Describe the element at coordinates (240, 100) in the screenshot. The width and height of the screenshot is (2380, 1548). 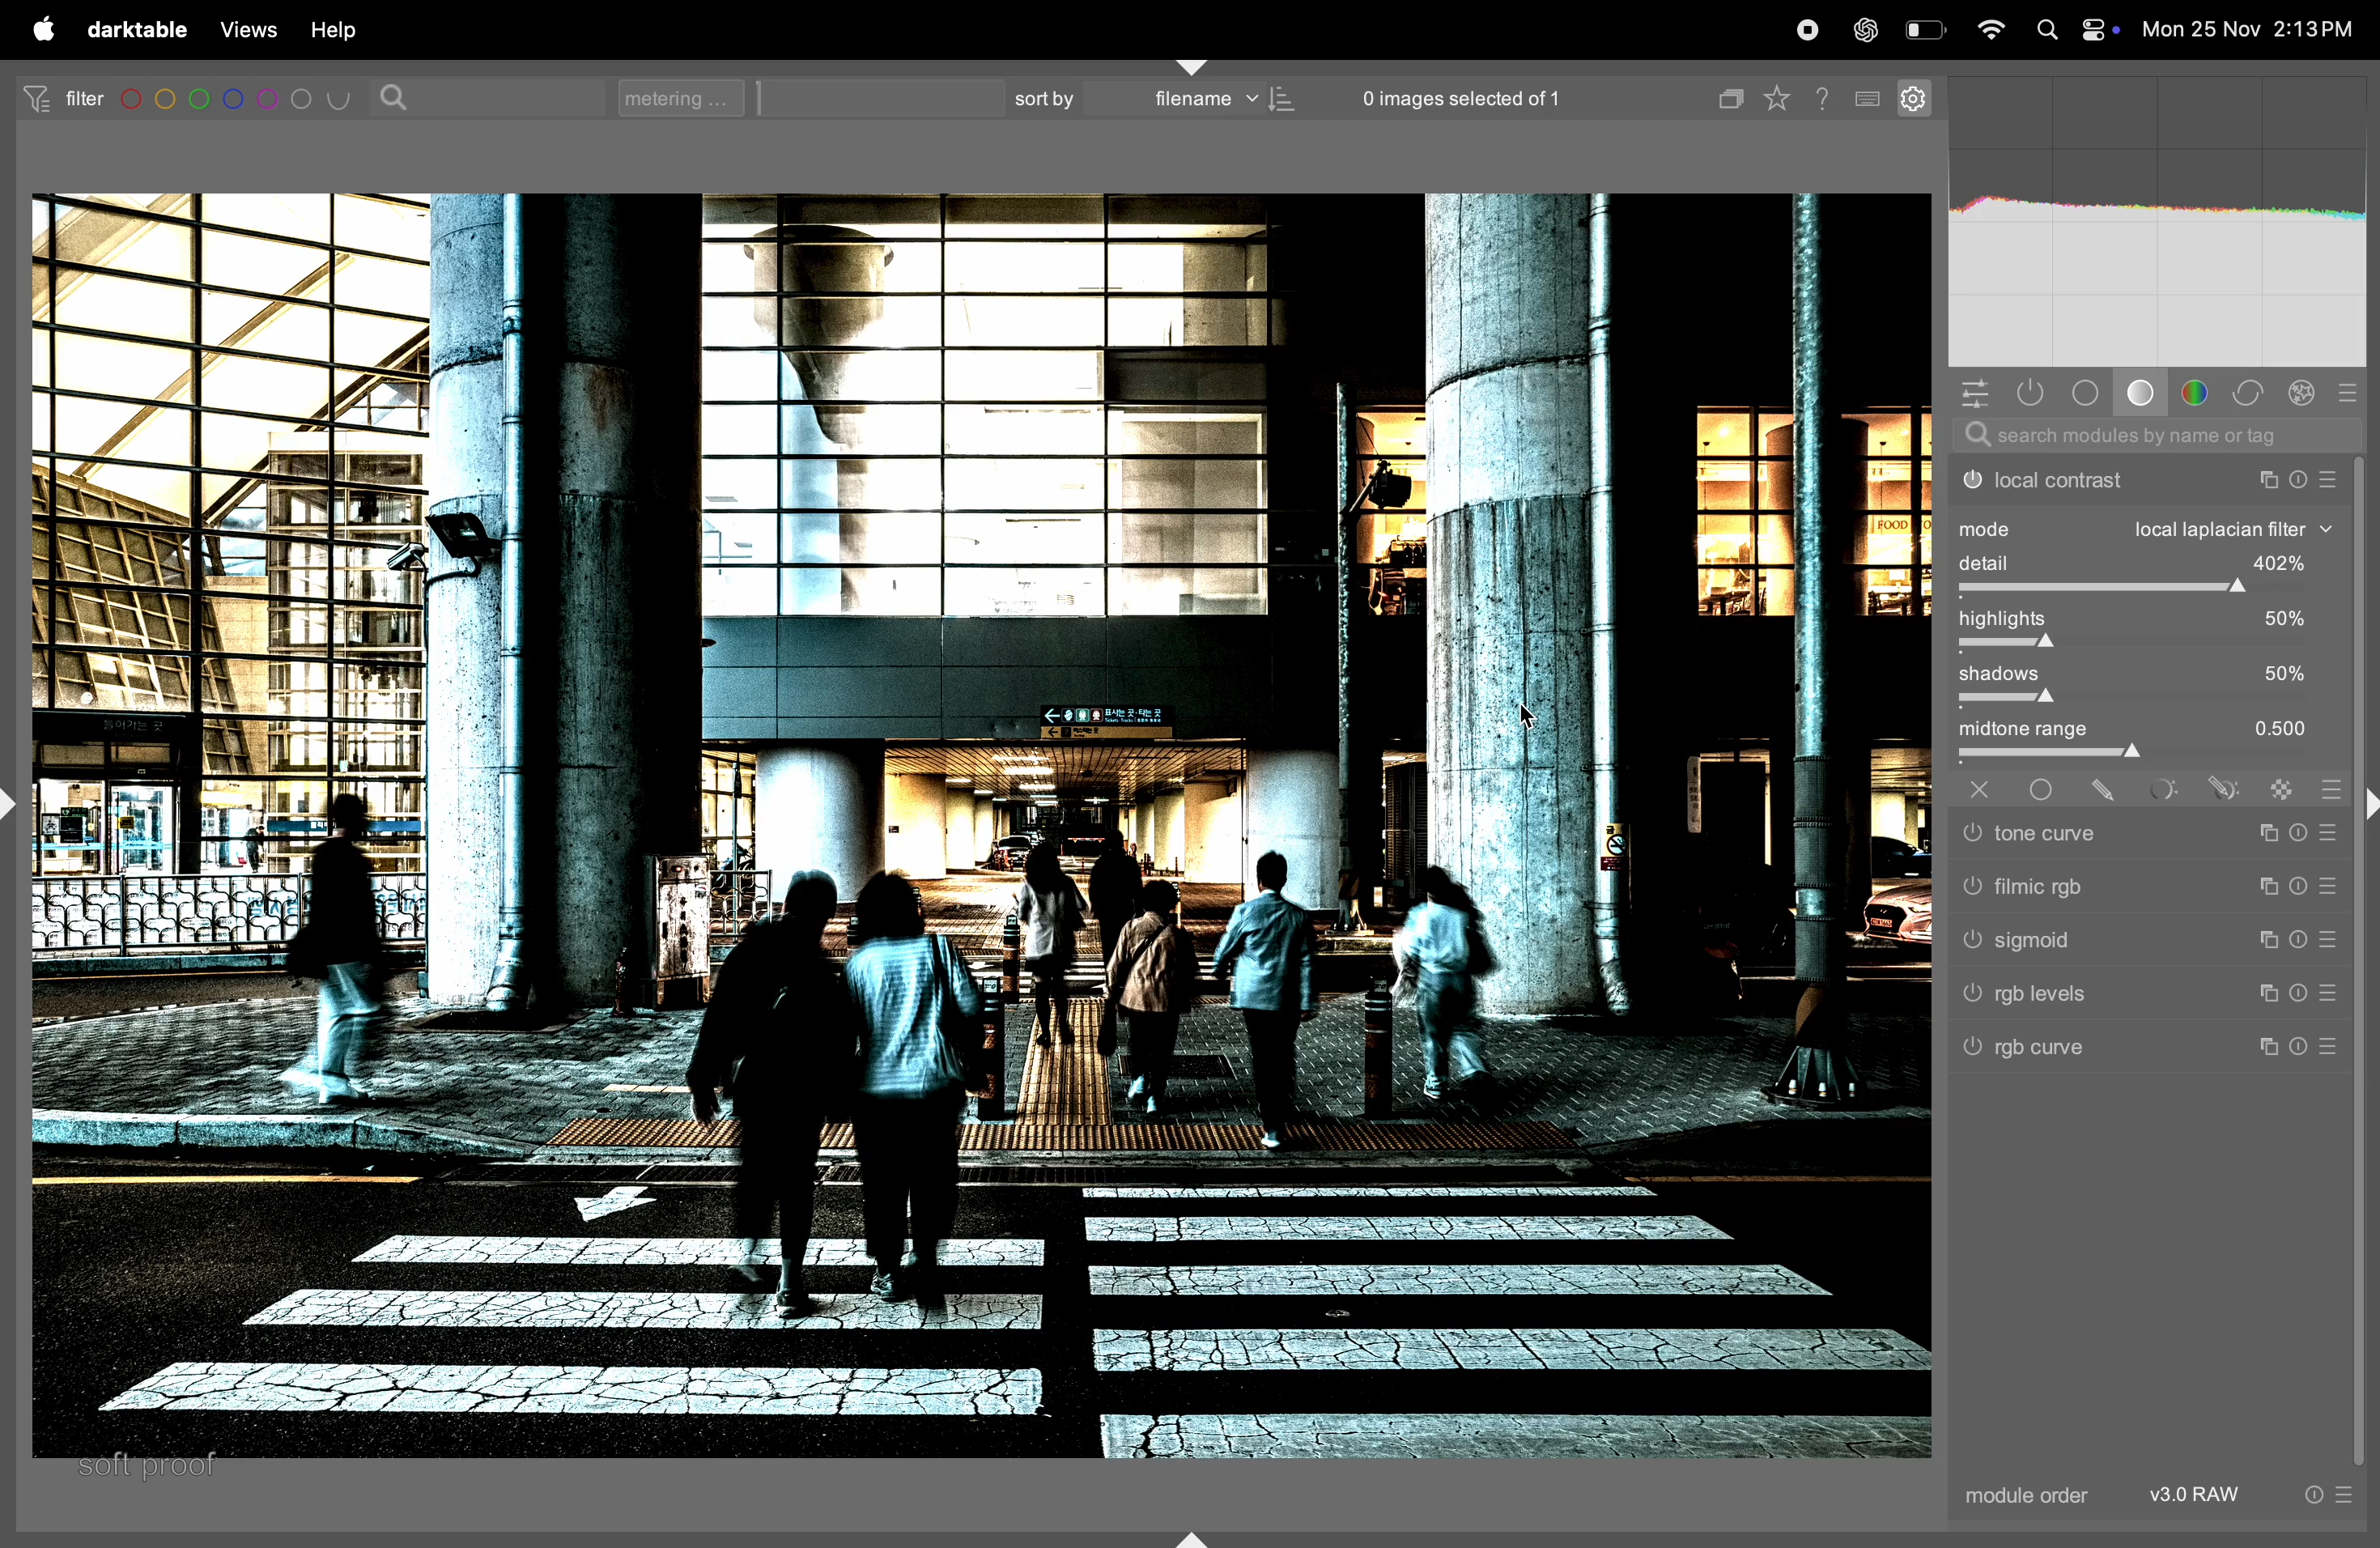
I see `filters` at that location.